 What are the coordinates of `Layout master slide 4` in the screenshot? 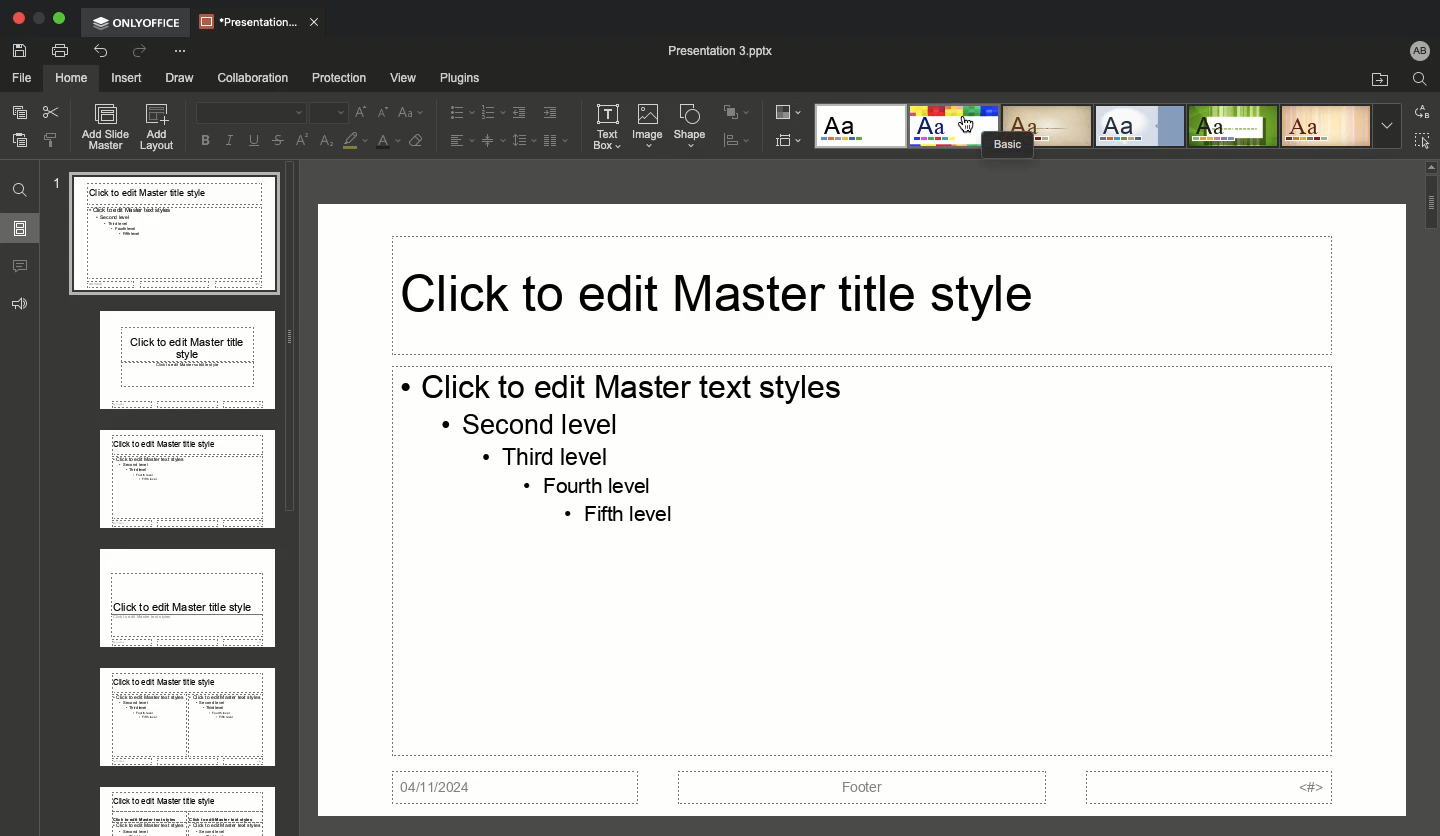 It's located at (187, 597).